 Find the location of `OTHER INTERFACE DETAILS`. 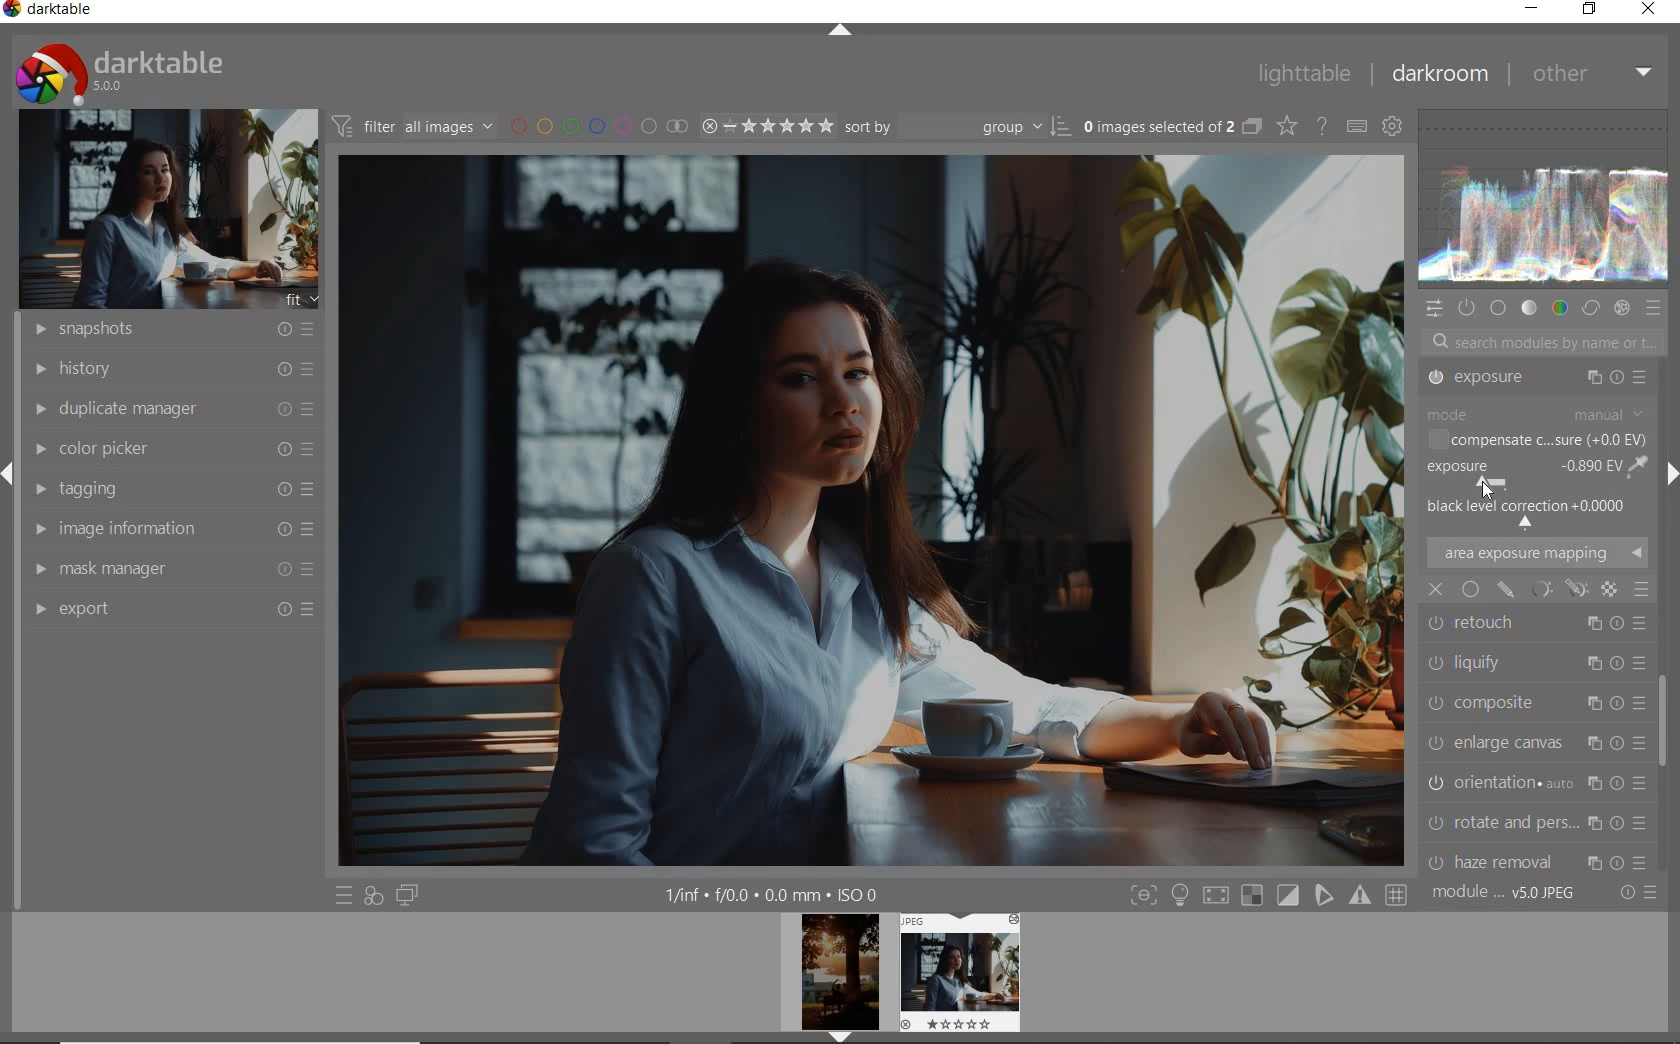

OTHER INTERFACE DETAILS is located at coordinates (773, 895).